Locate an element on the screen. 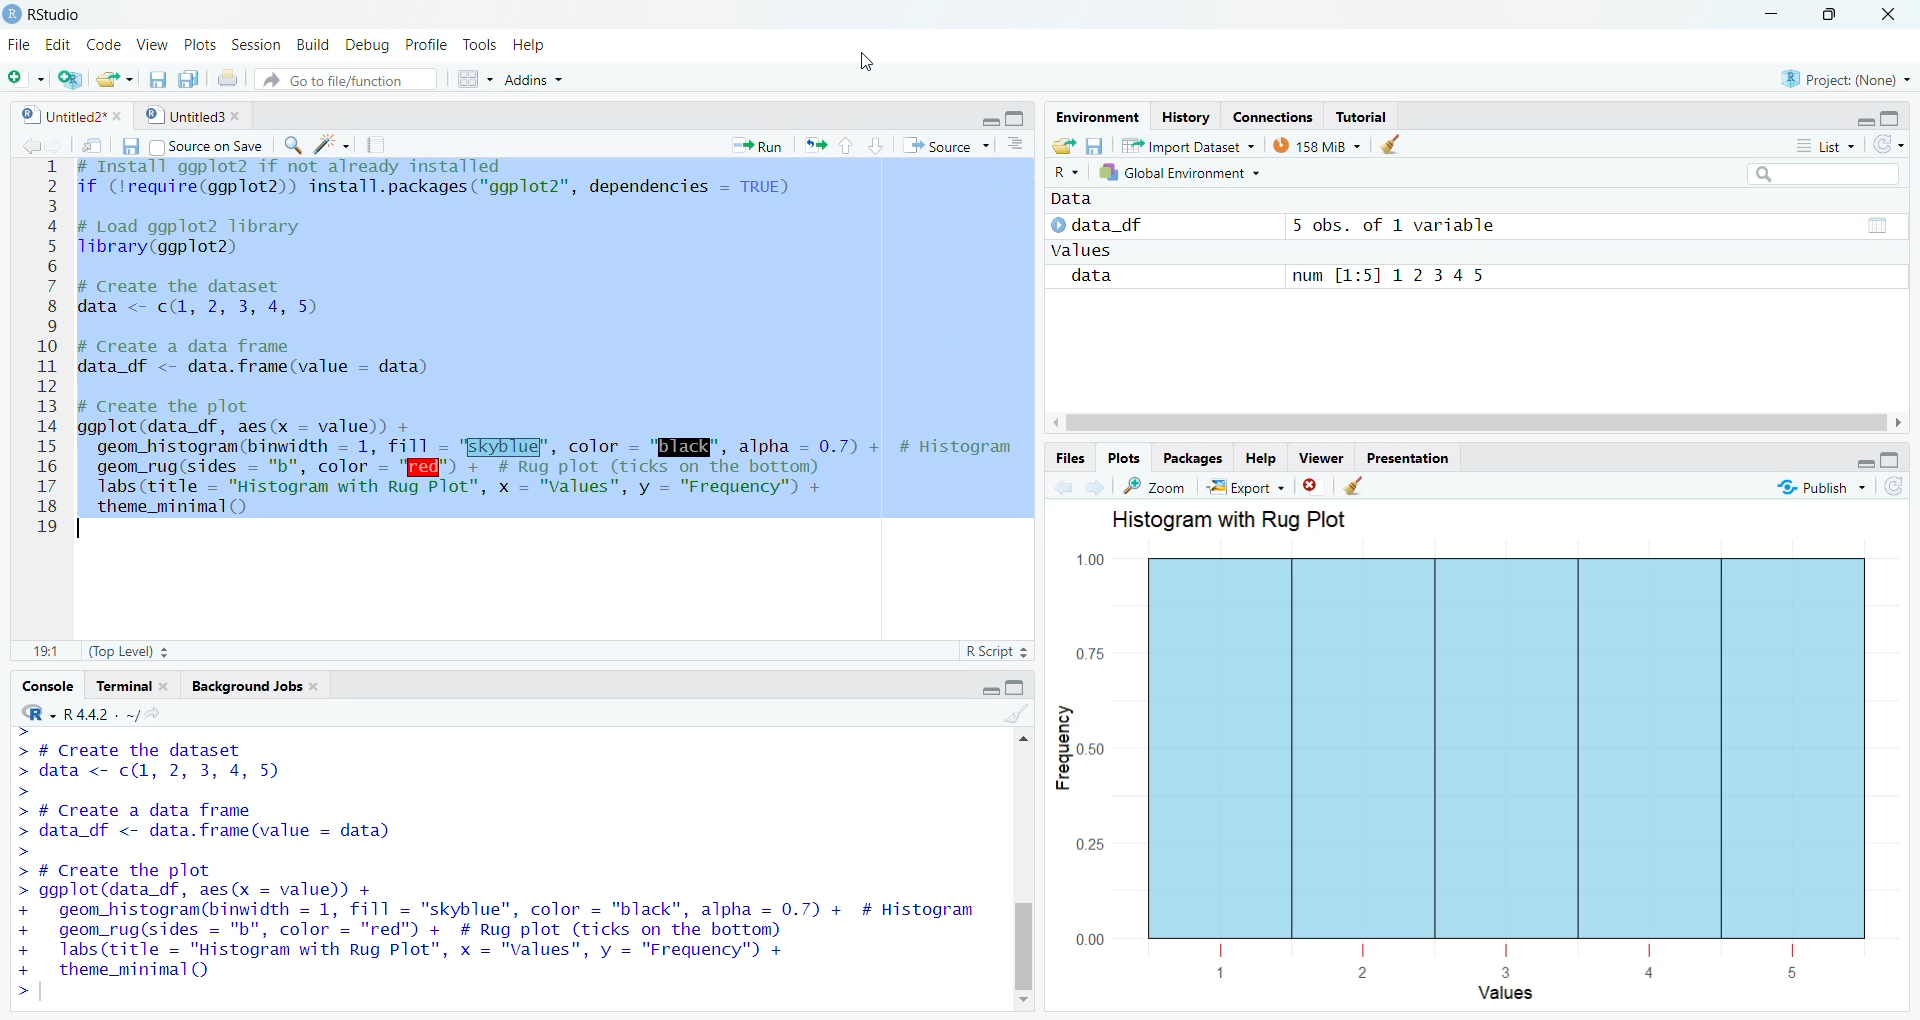 The image size is (1920, 1020). maximize/minimize is located at coordinates (1869, 457).